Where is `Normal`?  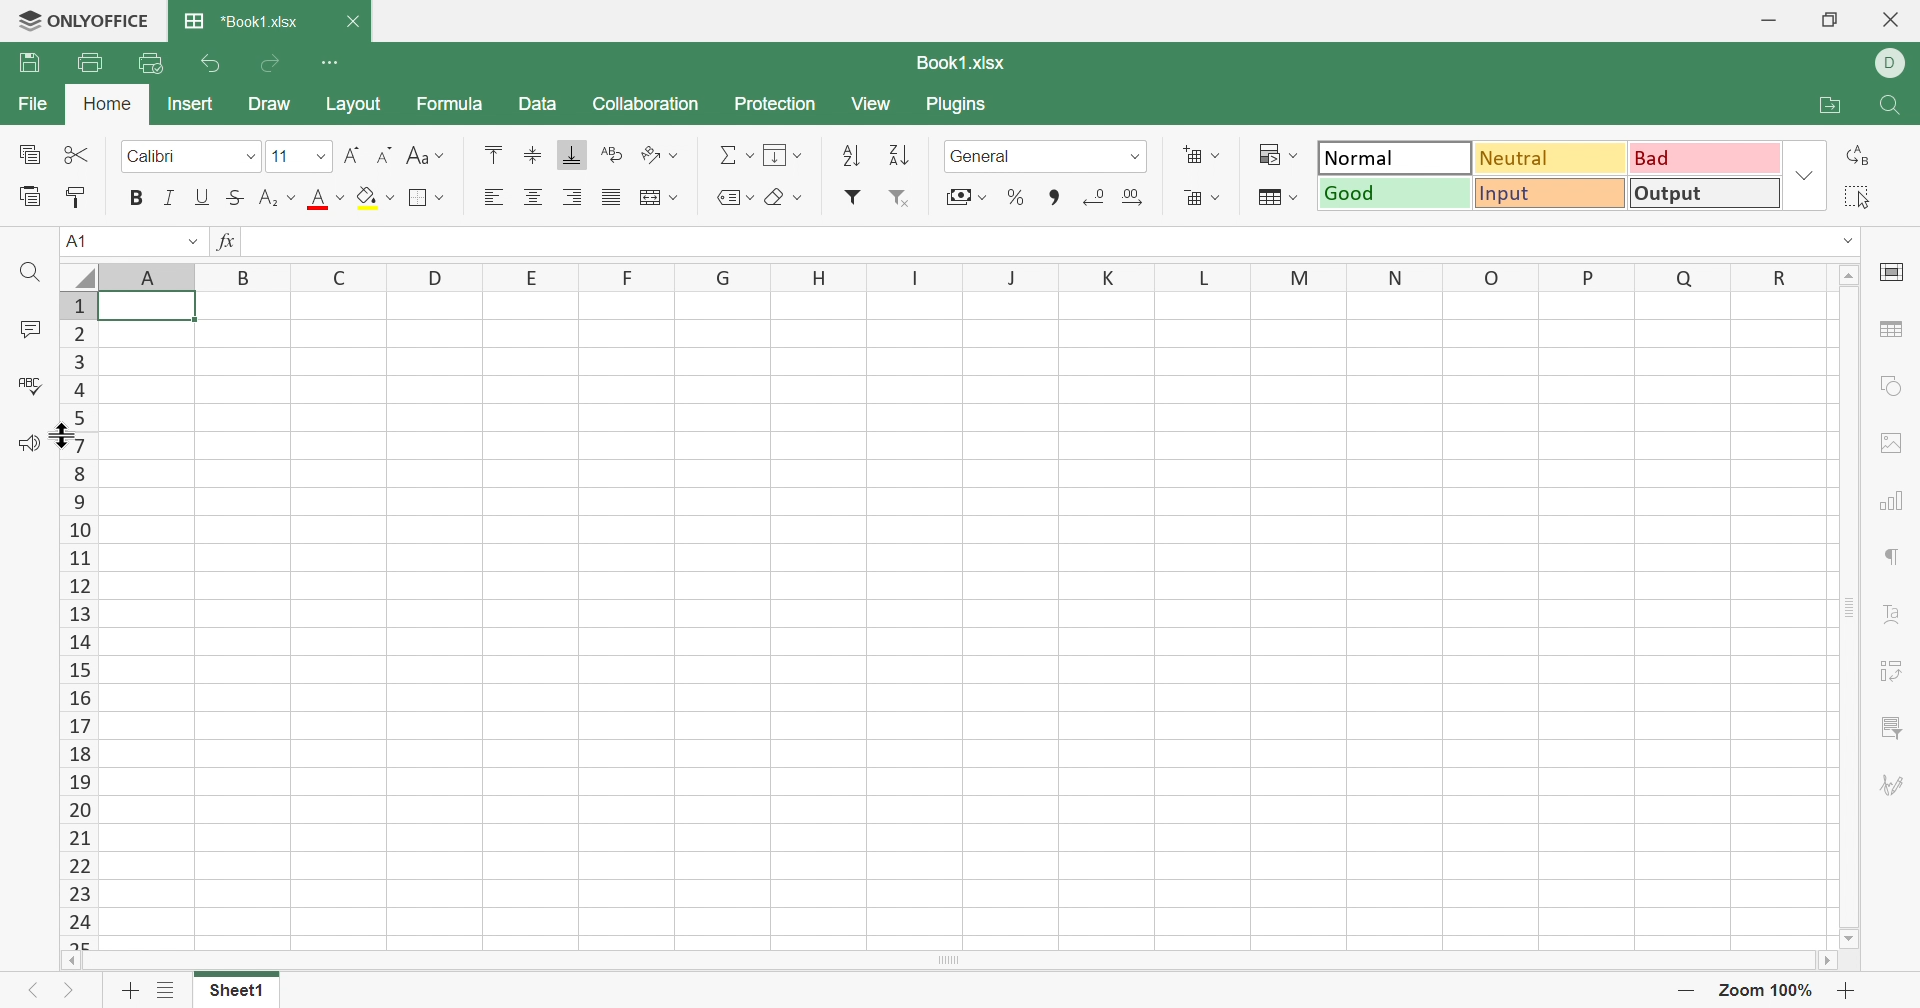 Normal is located at coordinates (1389, 157).